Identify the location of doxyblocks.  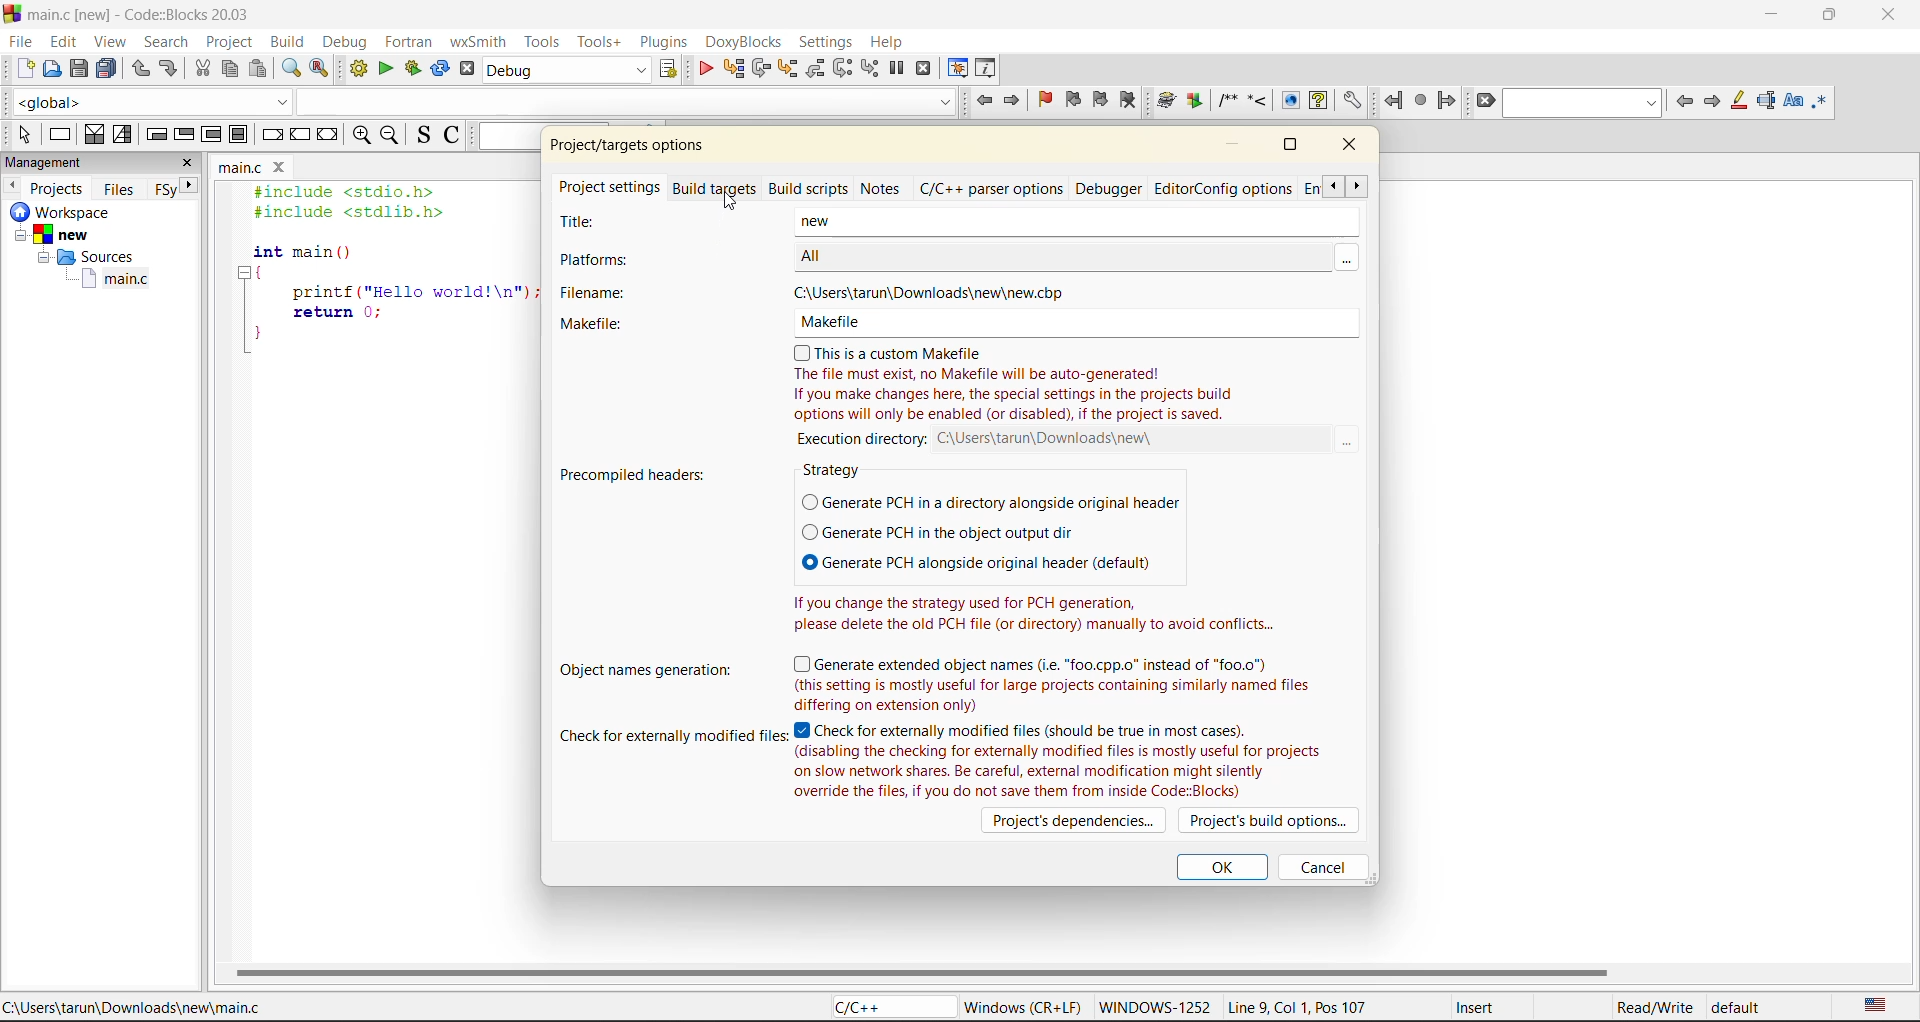
(742, 42).